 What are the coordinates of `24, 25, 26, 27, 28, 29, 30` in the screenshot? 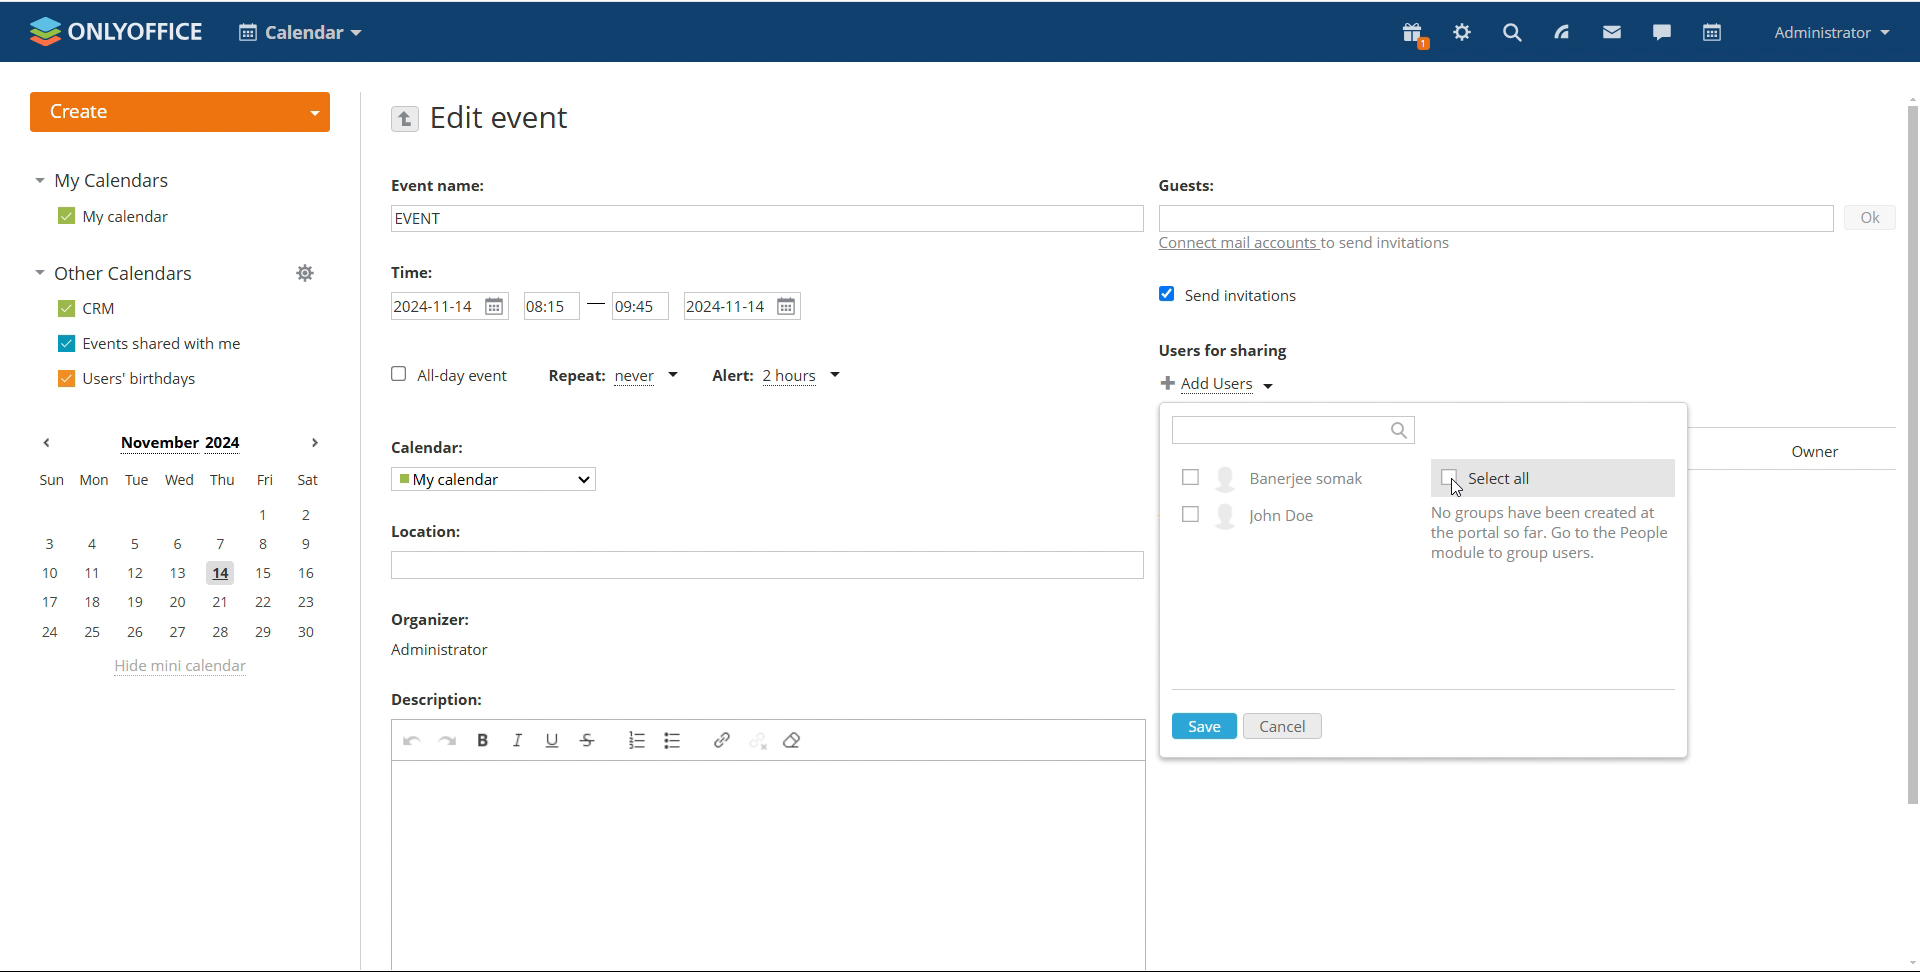 It's located at (177, 631).